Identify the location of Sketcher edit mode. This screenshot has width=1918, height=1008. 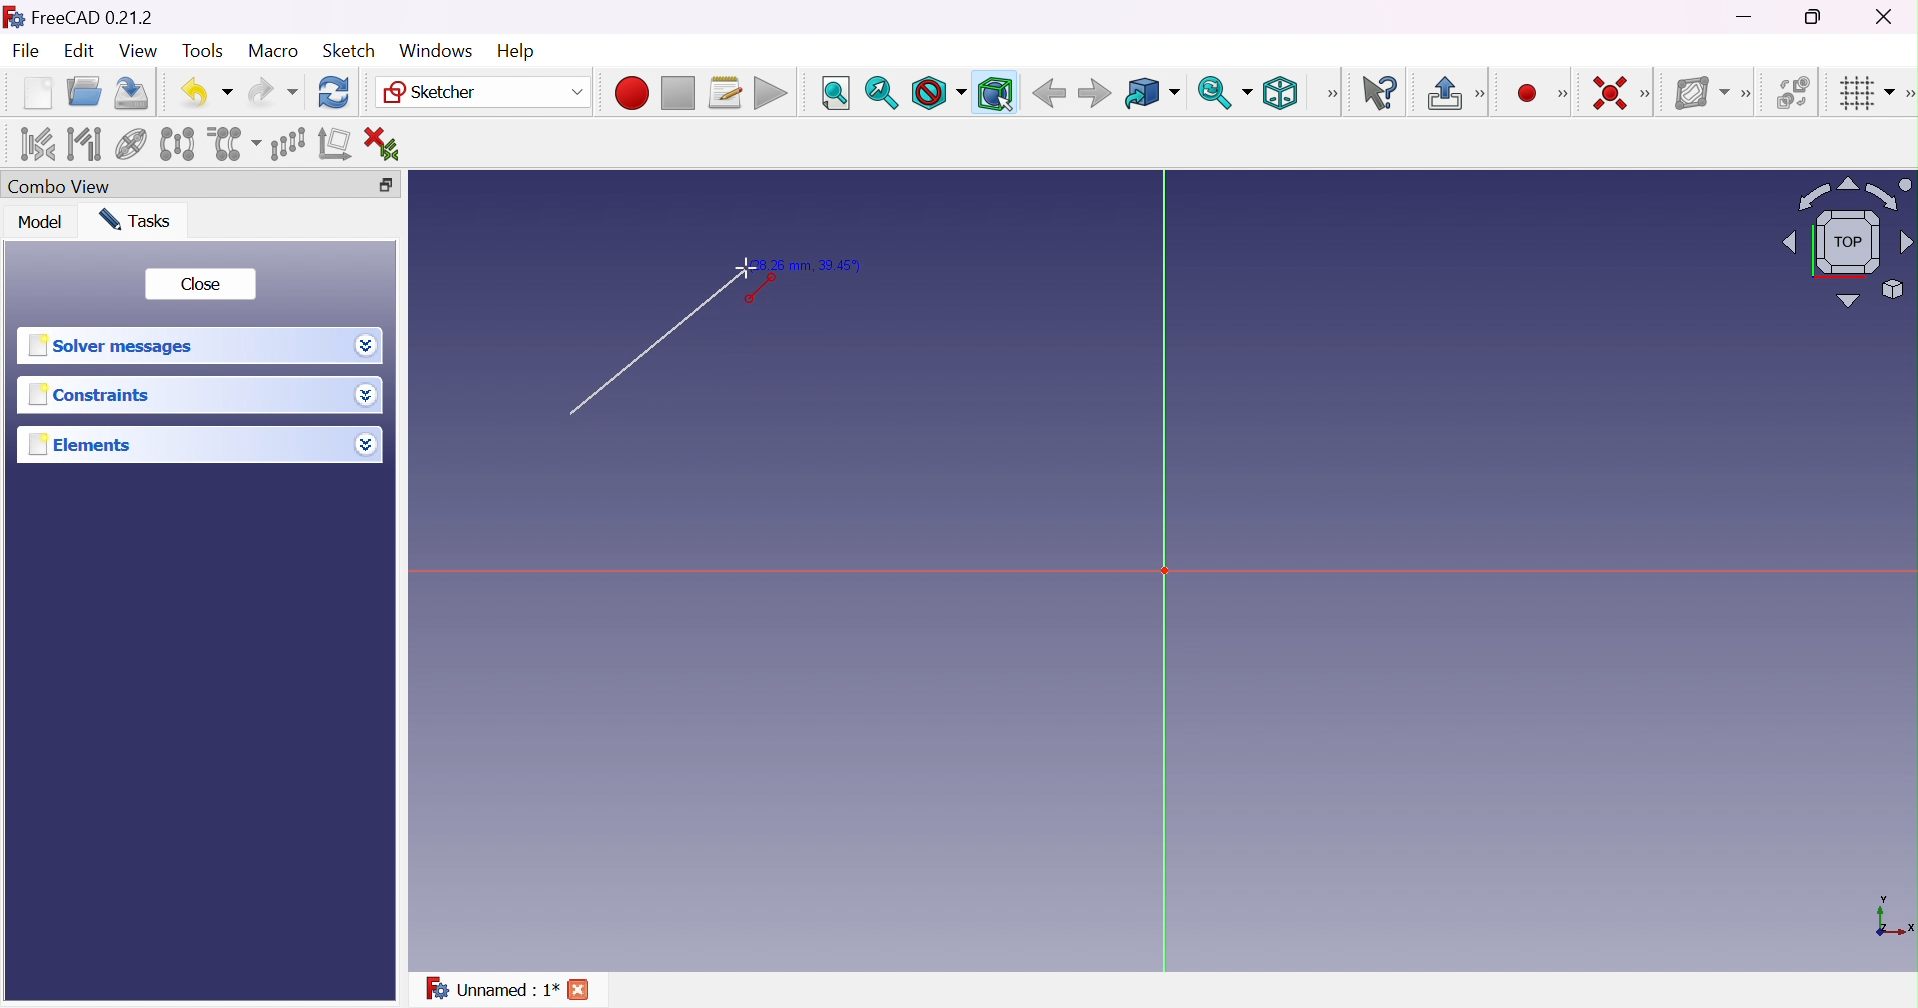
(1482, 95).